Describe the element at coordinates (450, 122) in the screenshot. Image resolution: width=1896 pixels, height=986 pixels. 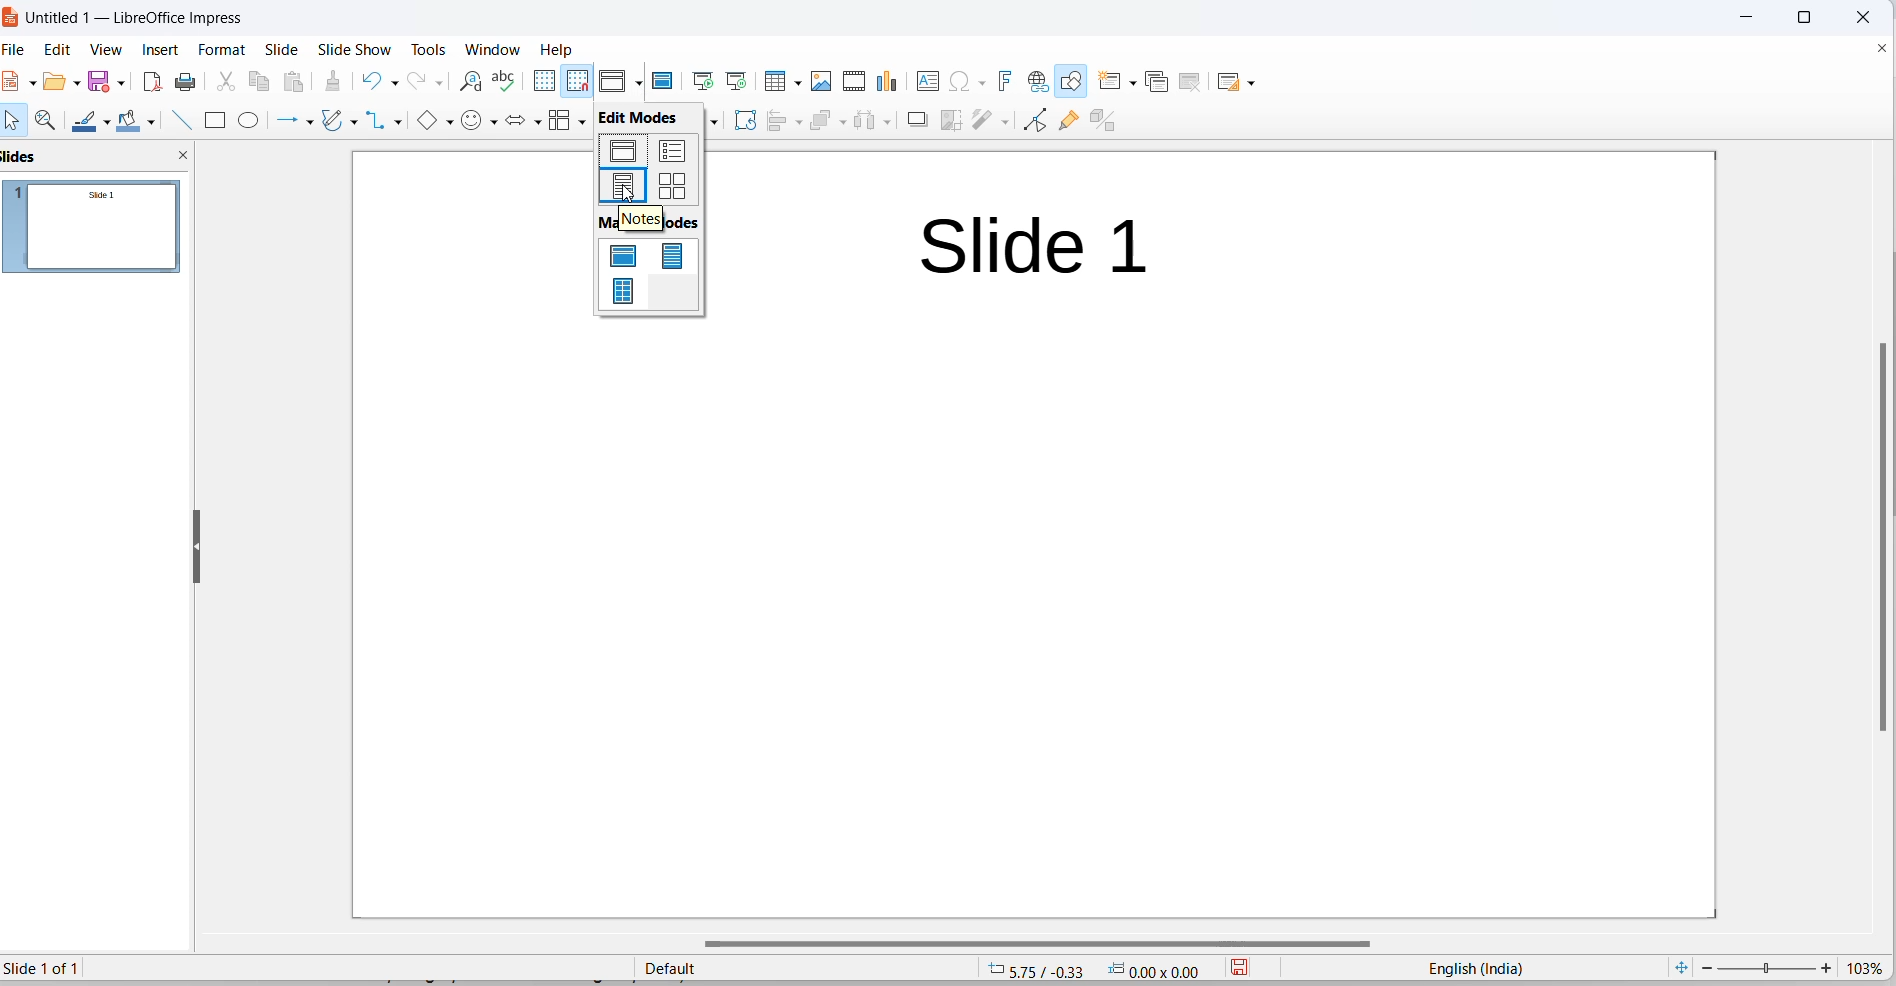
I see `basic shapes options` at that location.